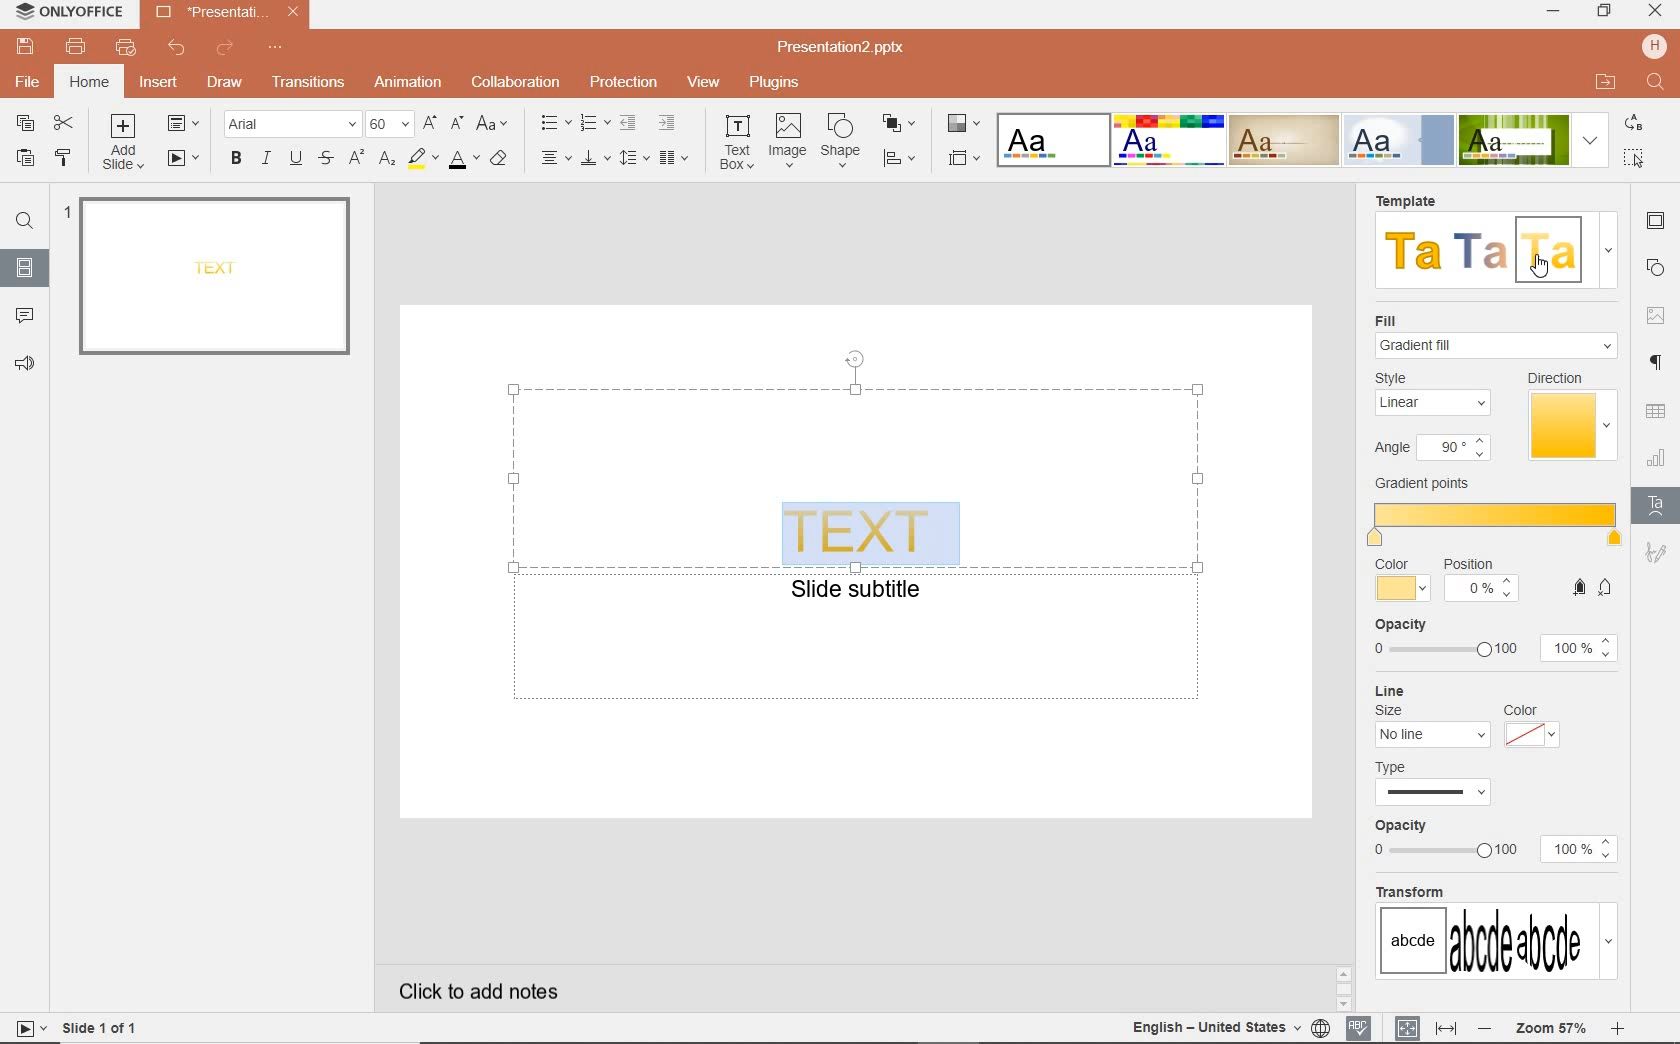 The height and width of the screenshot is (1044, 1680). I want to click on CHART SETTINGS, so click(1657, 456).